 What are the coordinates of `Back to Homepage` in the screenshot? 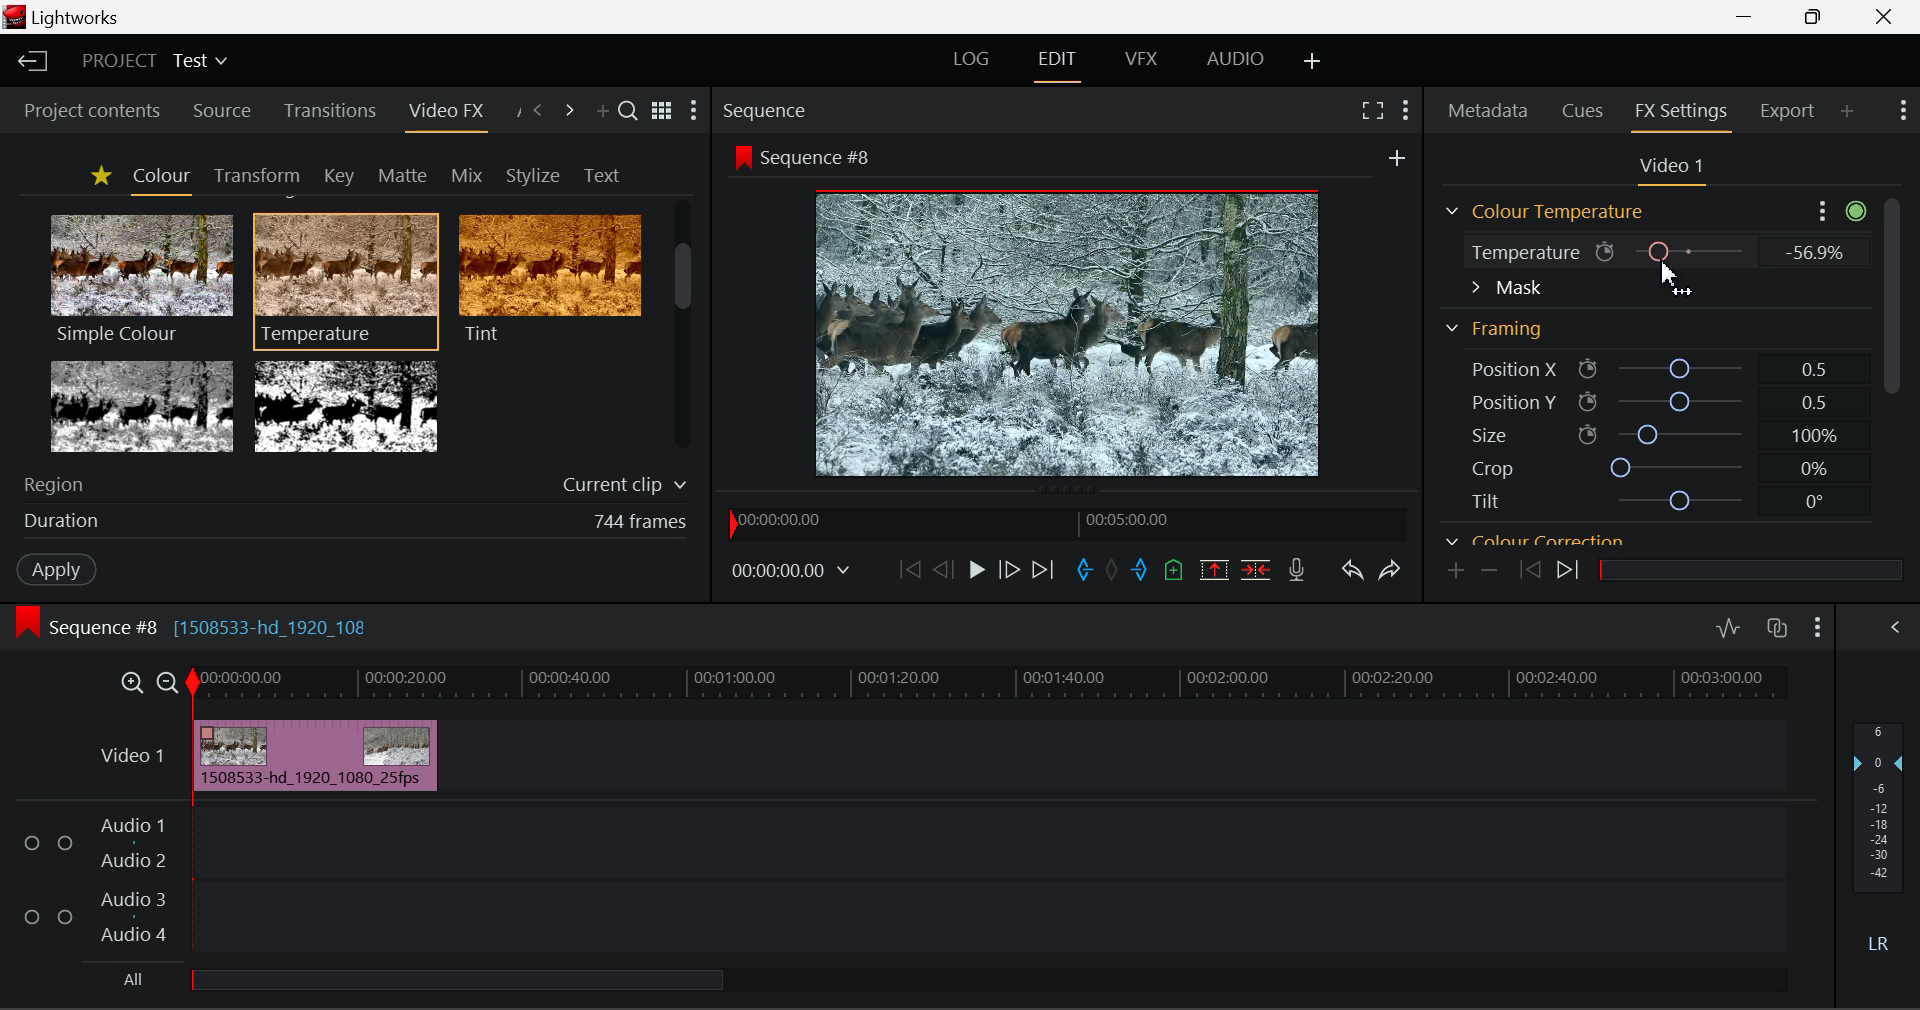 It's located at (31, 58).